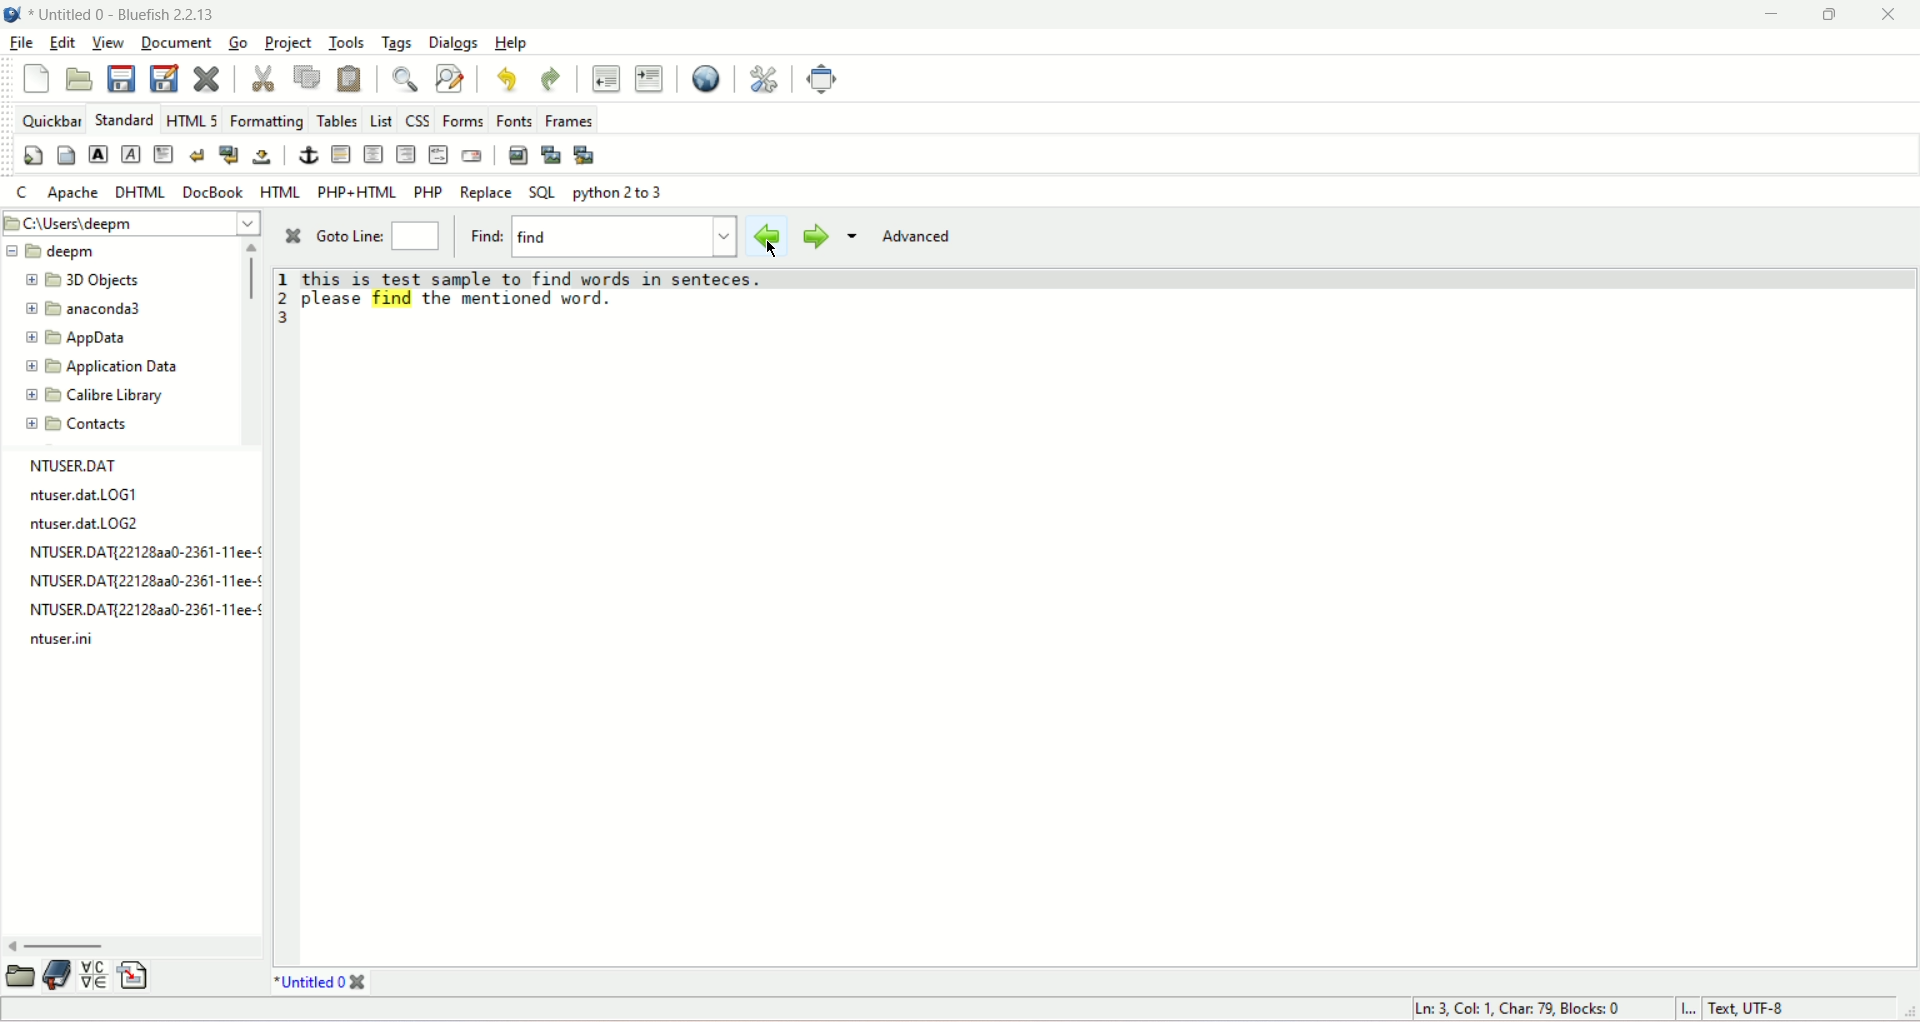 Image resolution: width=1920 pixels, height=1022 pixels. I want to click on SQL, so click(543, 190).